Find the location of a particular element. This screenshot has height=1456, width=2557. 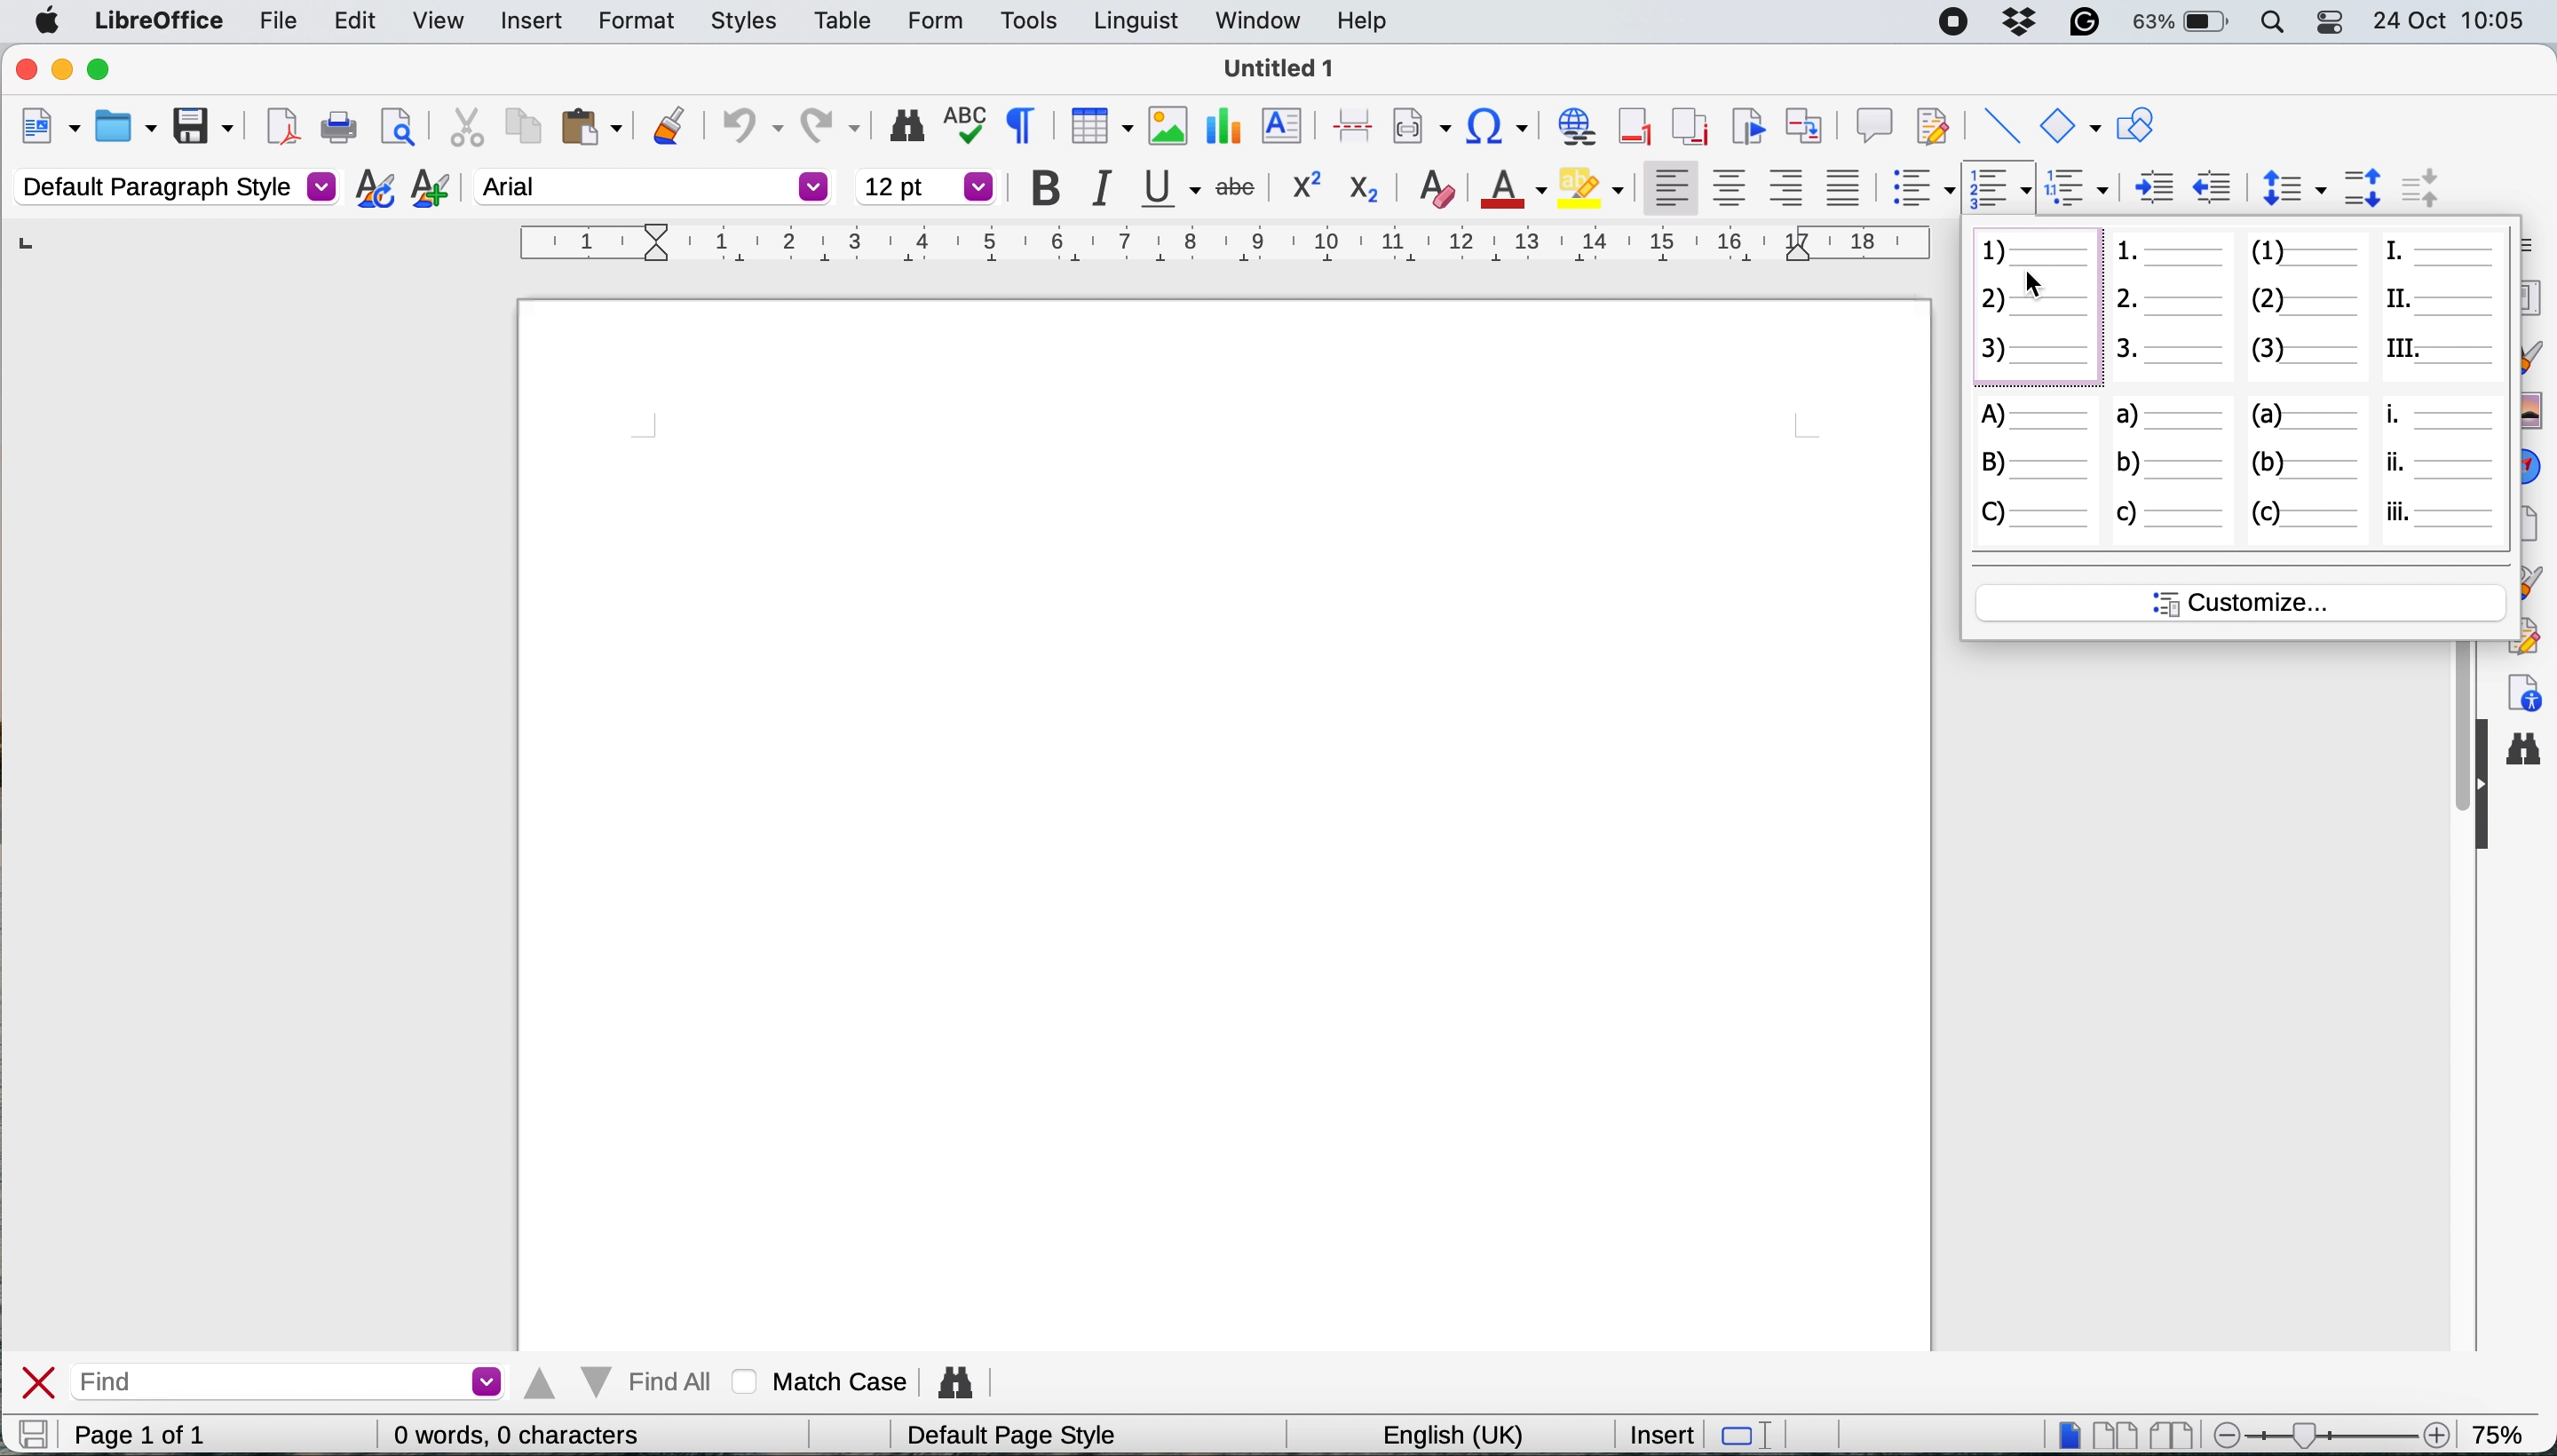

lowercase alphabet is located at coordinates (2171, 470).